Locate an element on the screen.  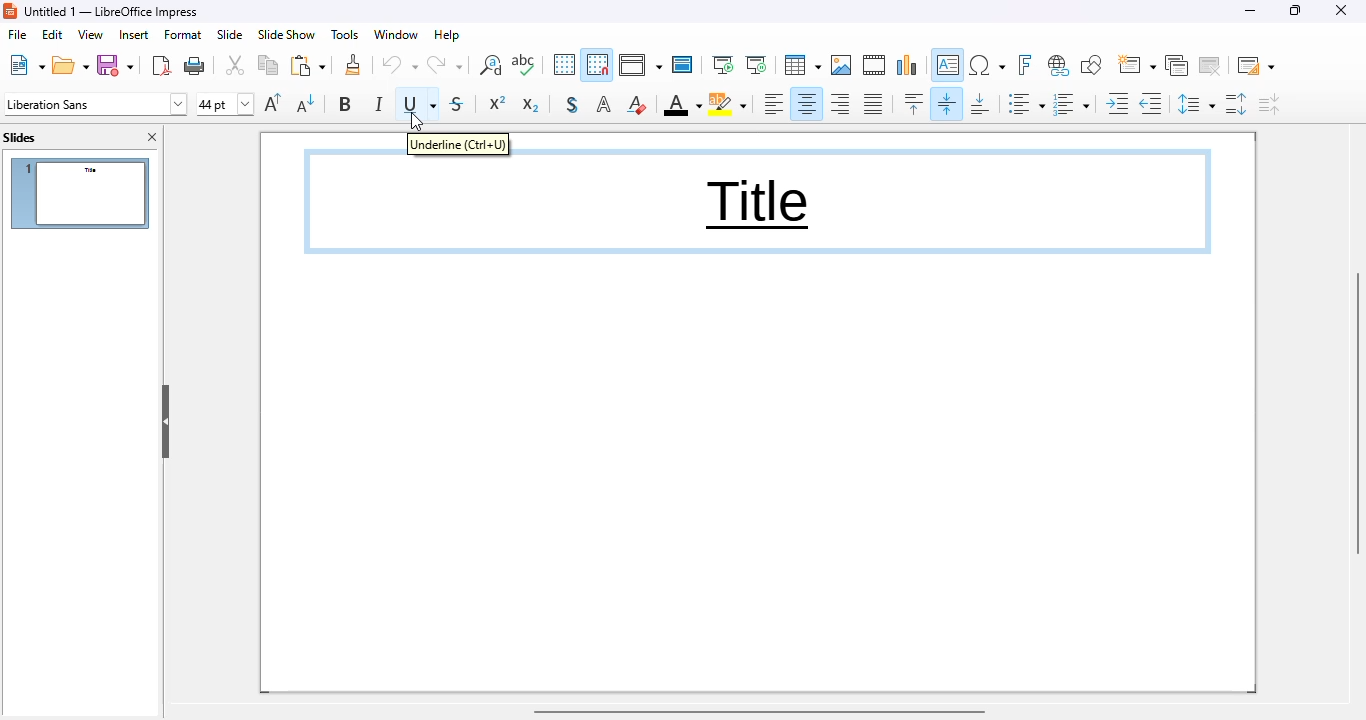
toggle ordered list is located at coordinates (1072, 103).